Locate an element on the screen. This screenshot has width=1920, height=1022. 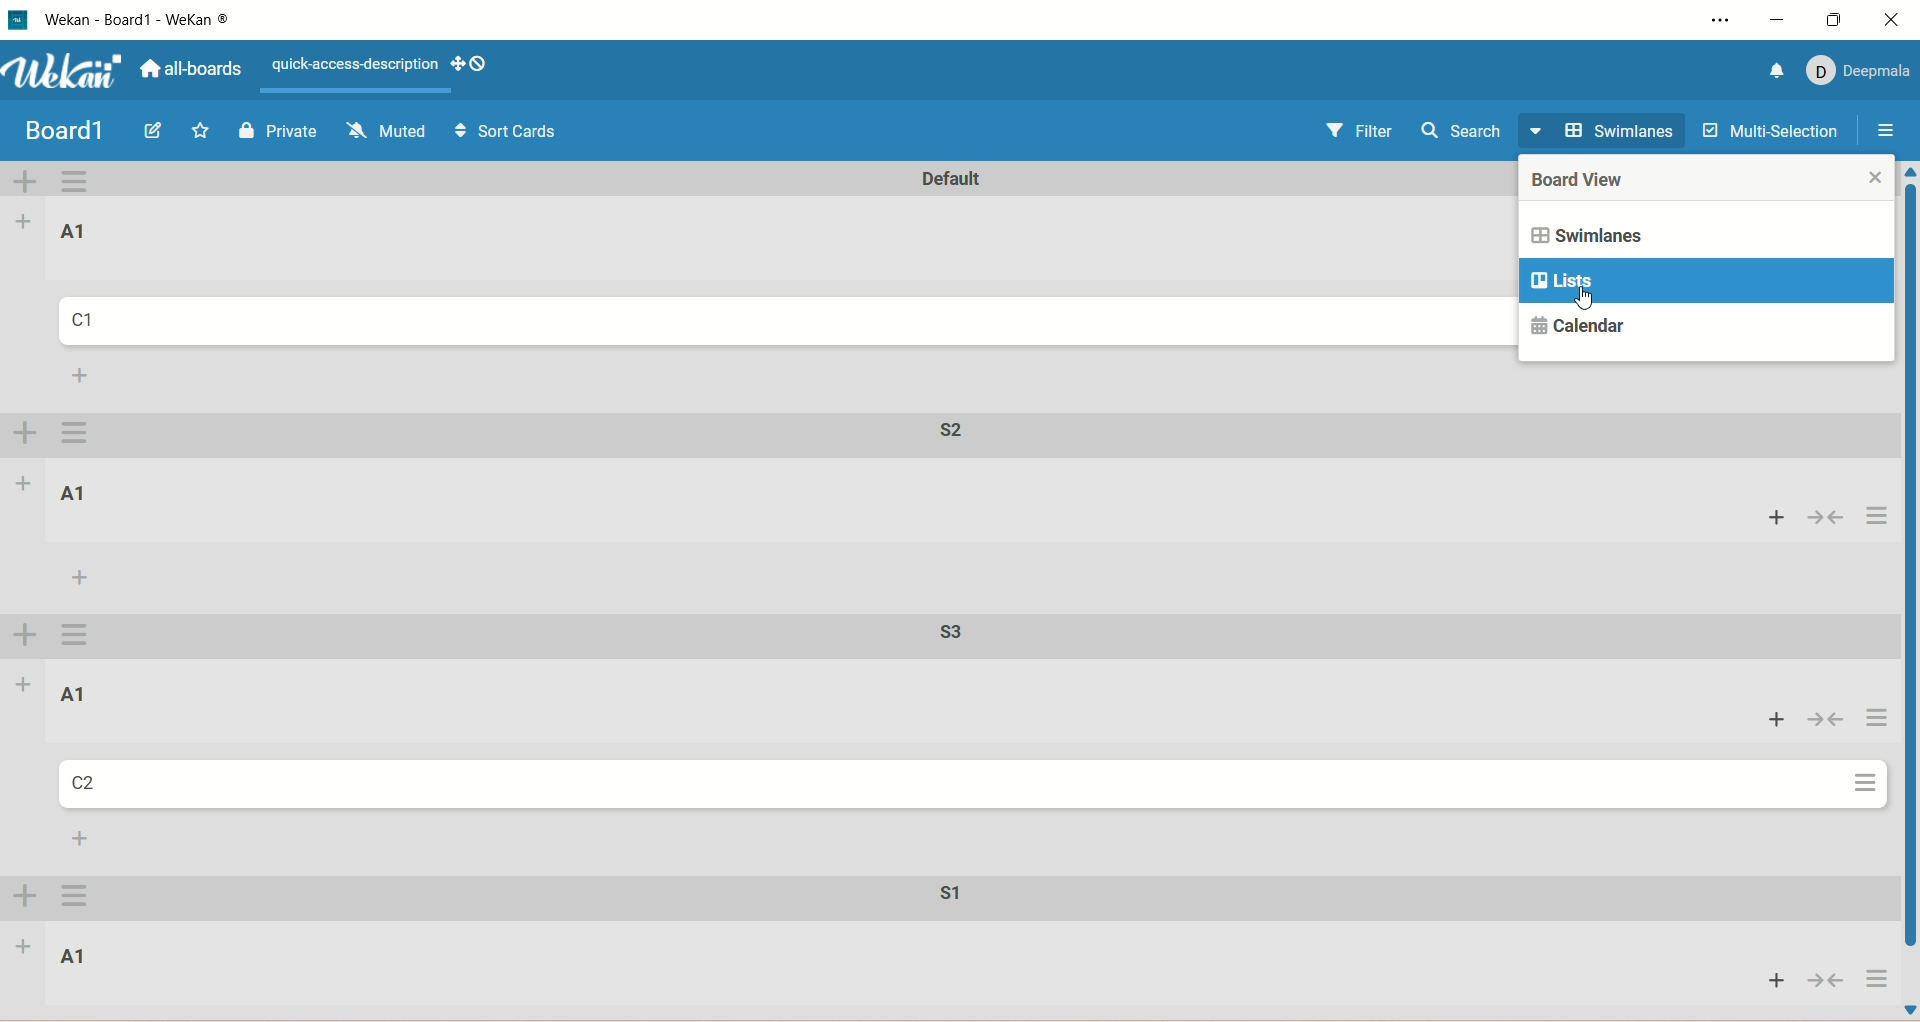
account is located at coordinates (1862, 71).